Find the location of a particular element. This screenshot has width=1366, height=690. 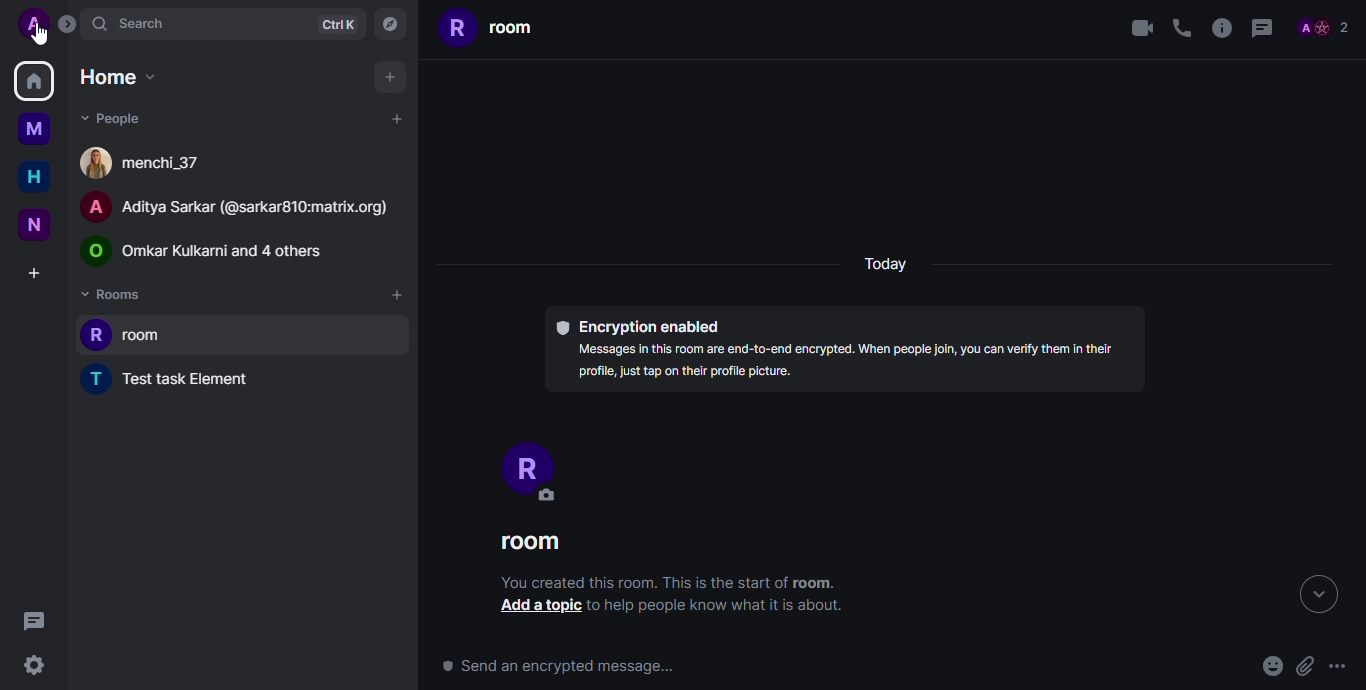

people is located at coordinates (1323, 29).